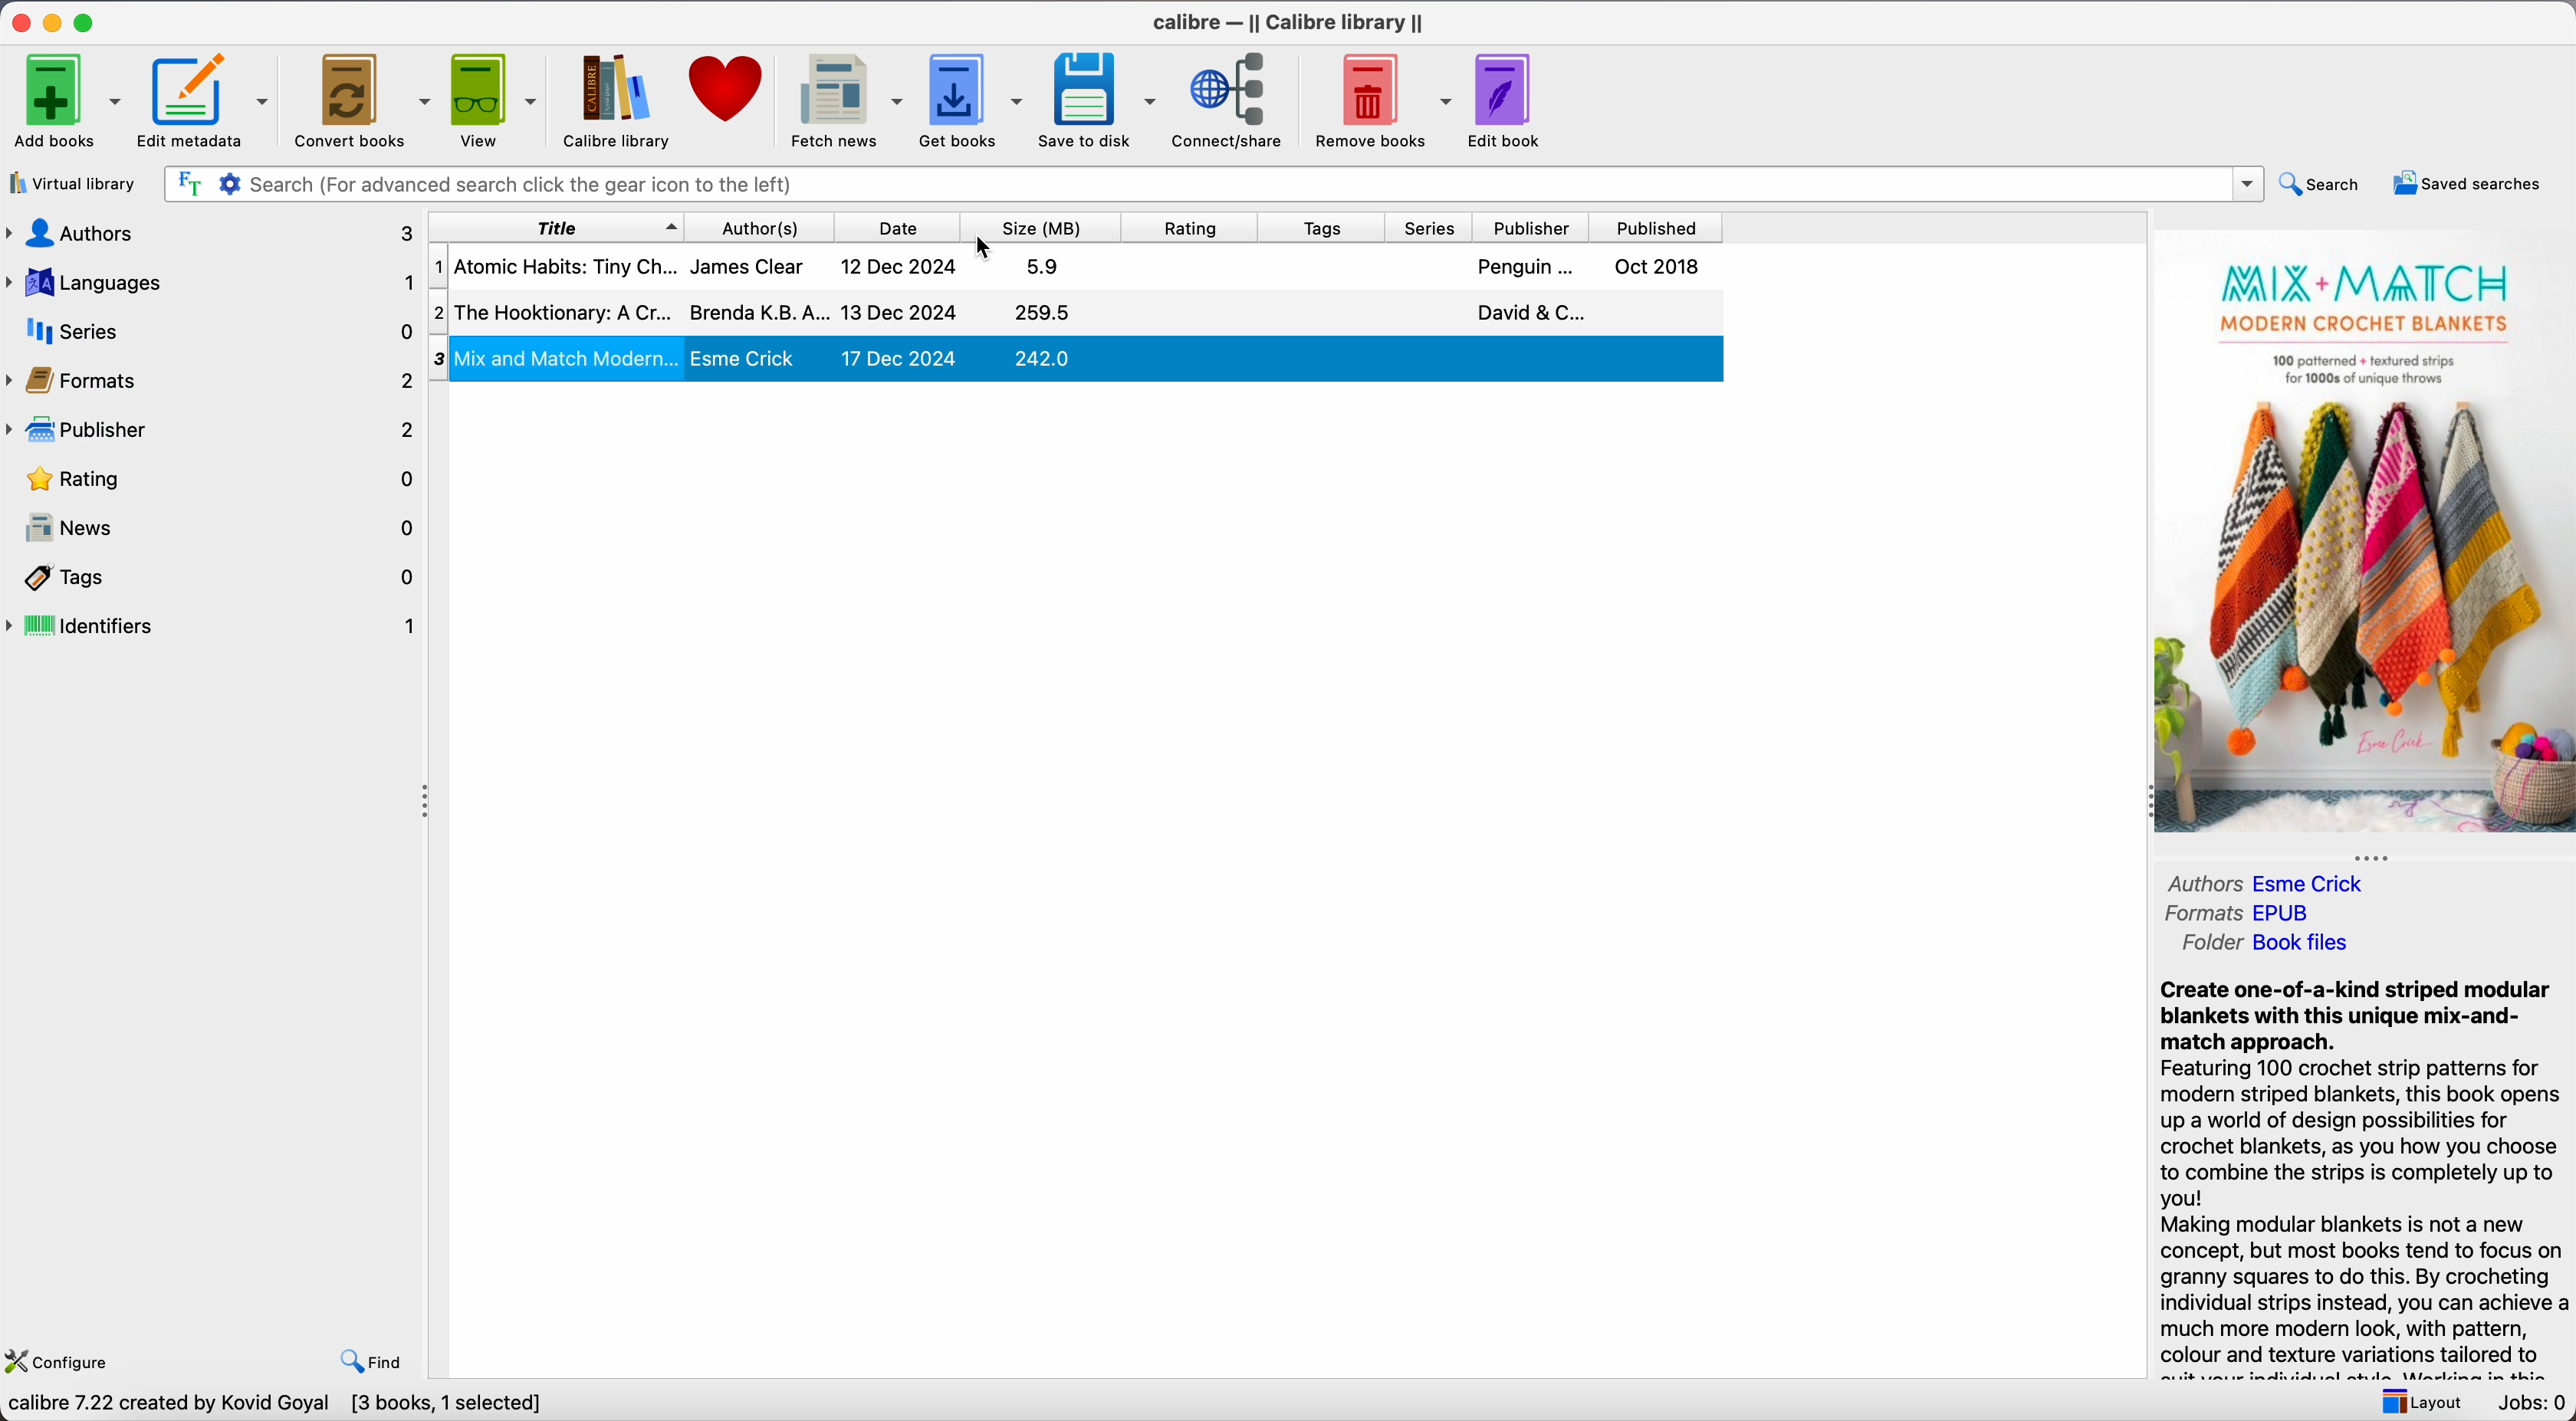 The width and height of the screenshot is (2576, 1421). I want to click on search, so click(2323, 182).